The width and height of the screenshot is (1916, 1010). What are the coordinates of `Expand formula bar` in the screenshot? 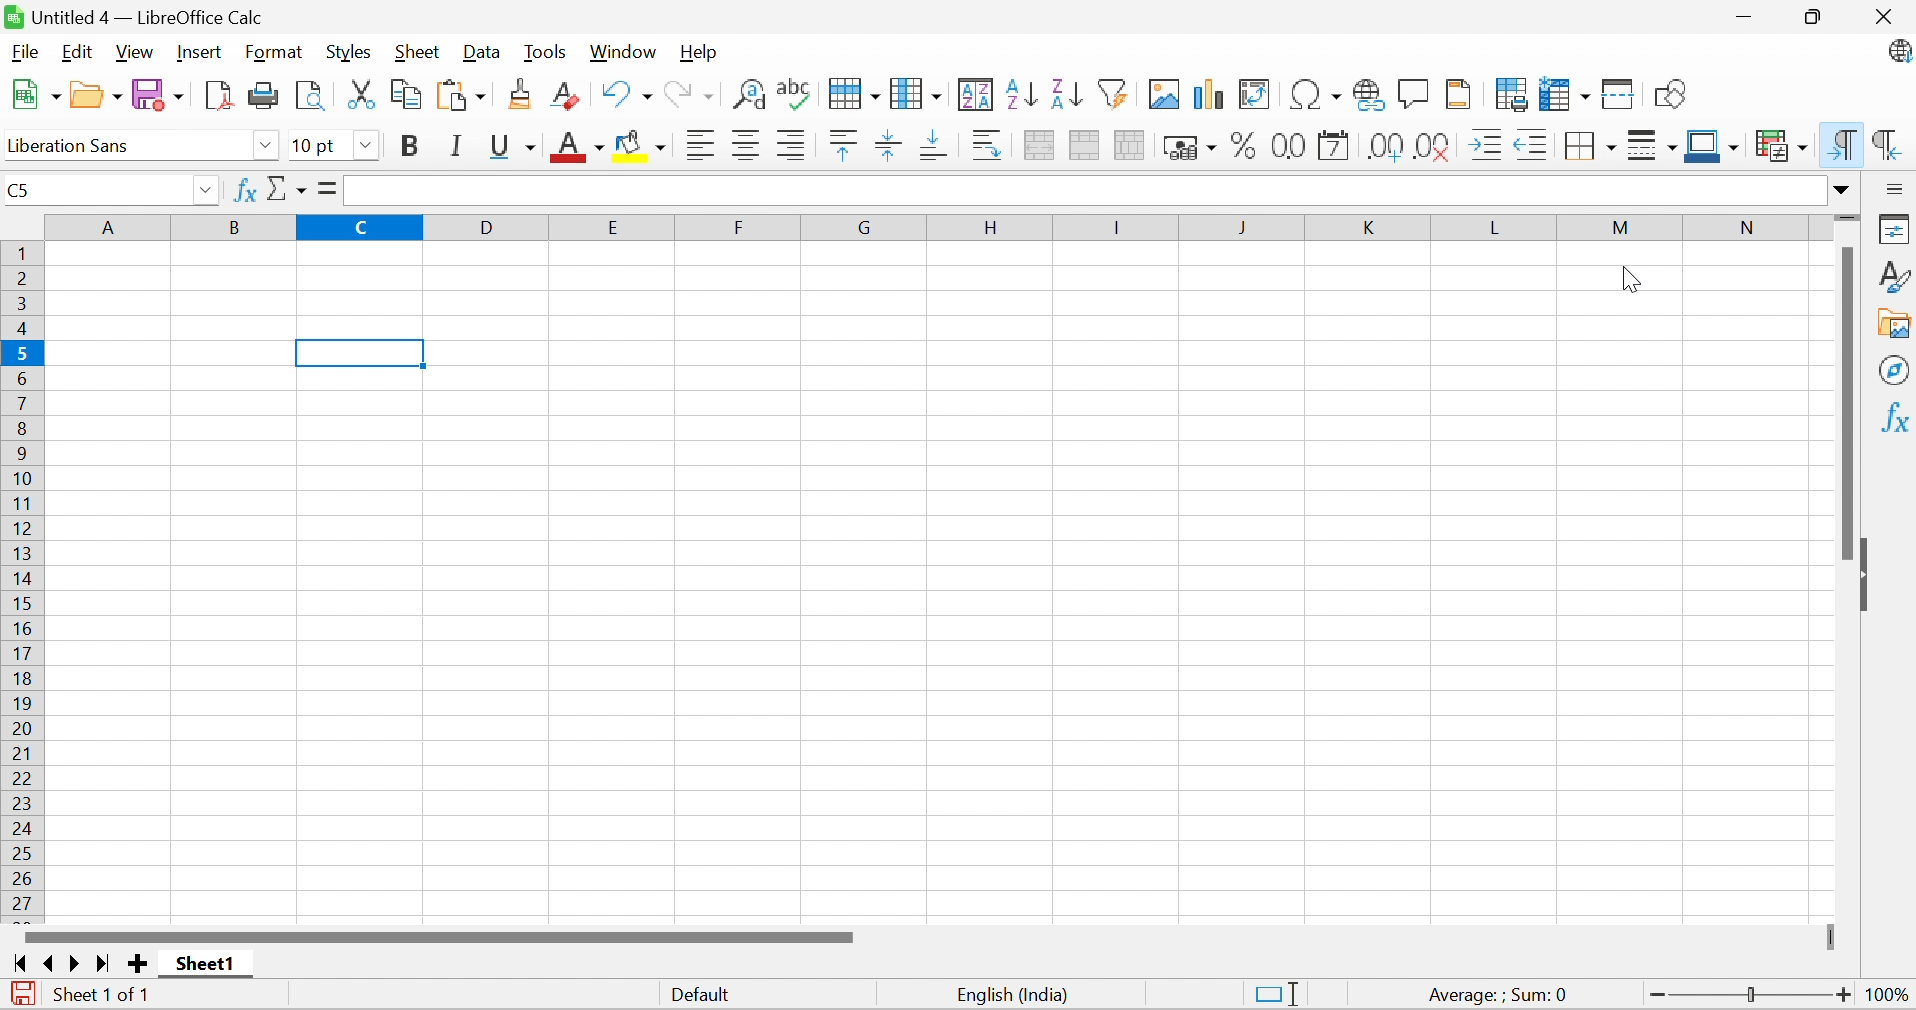 It's located at (1843, 190).